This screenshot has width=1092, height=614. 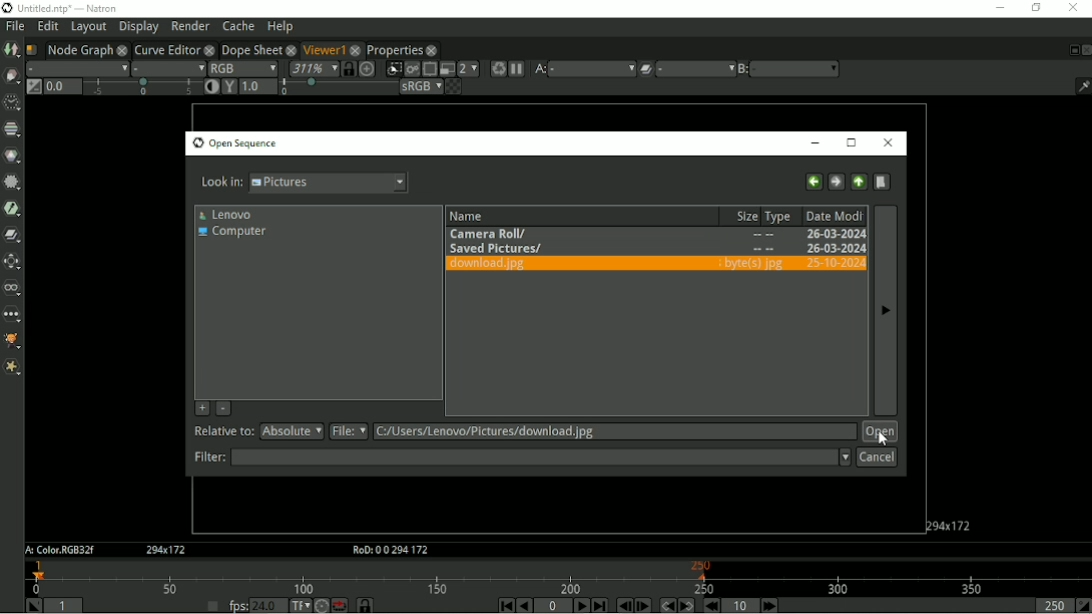 What do you see at coordinates (882, 182) in the screenshot?
I see `Create new directory here` at bounding box center [882, 182].